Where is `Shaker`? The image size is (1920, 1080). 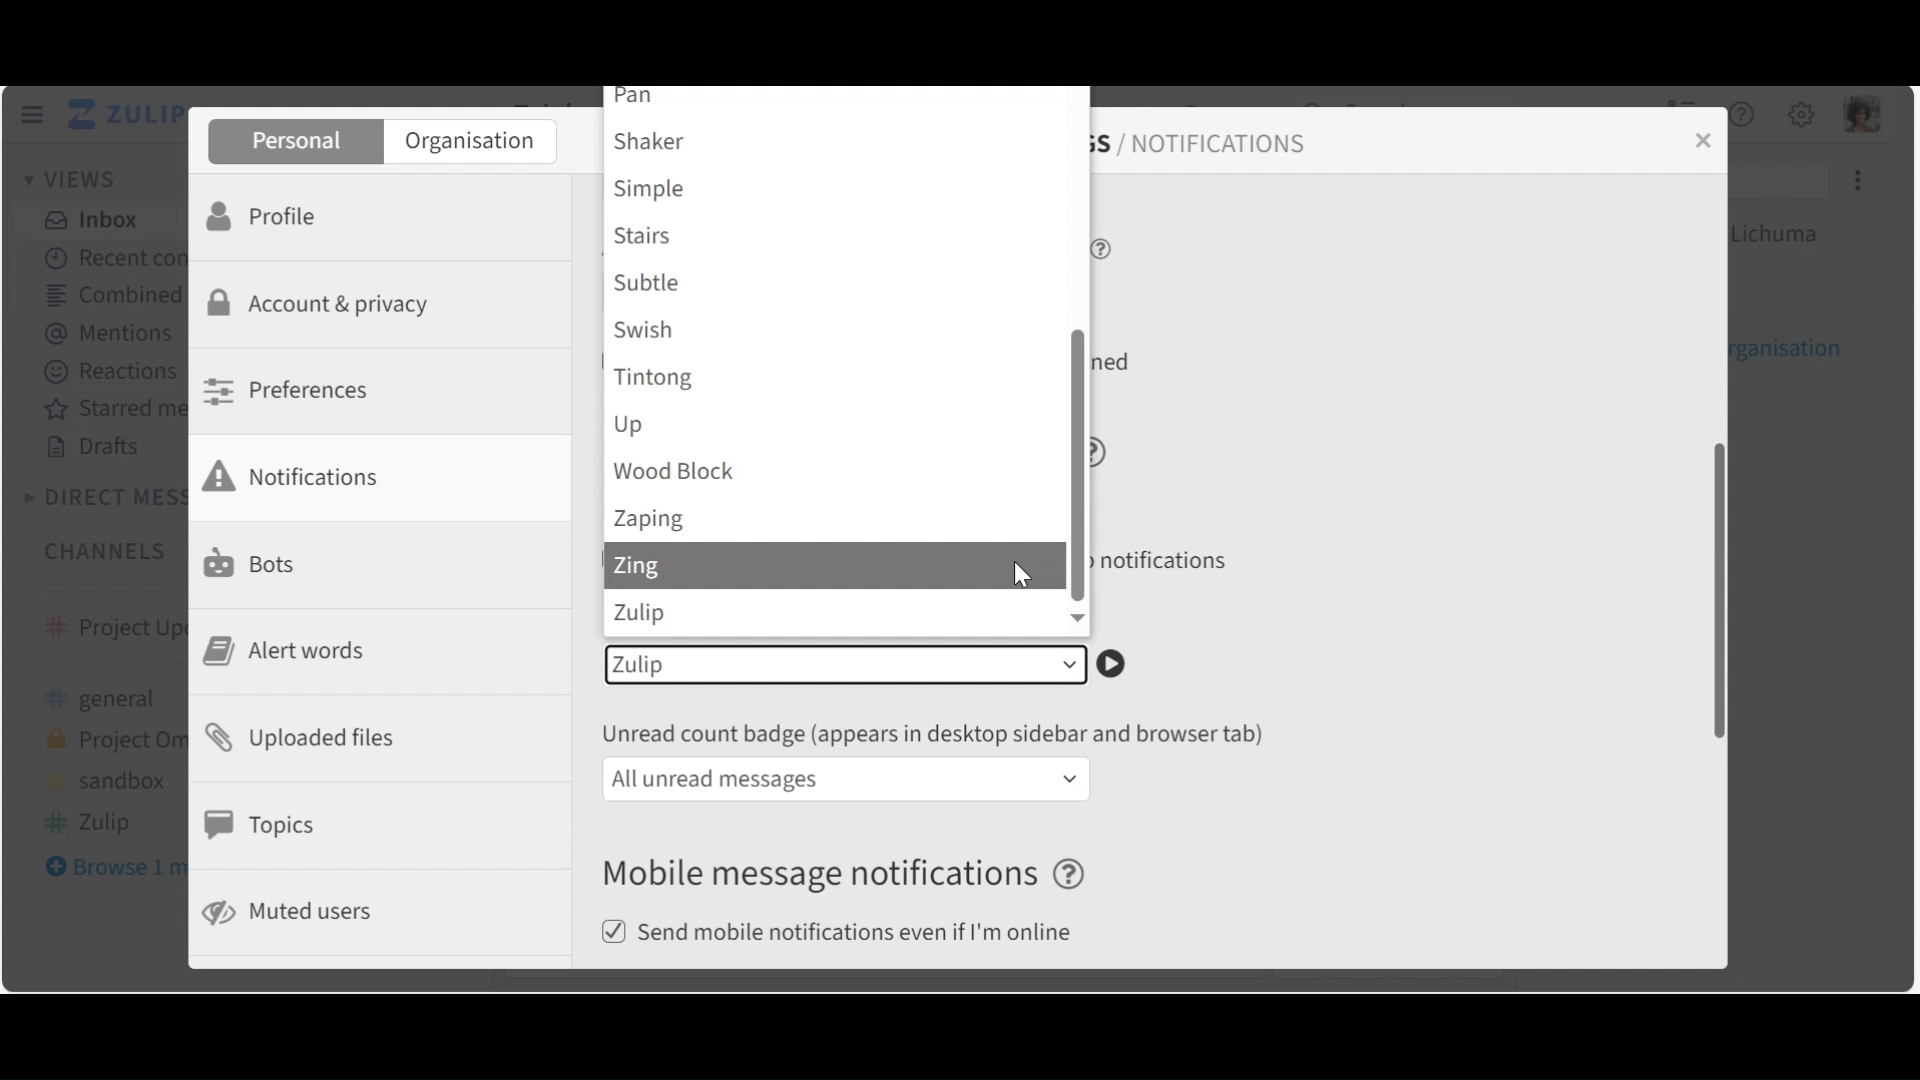
Shaker is located at coordinates (836, 141).